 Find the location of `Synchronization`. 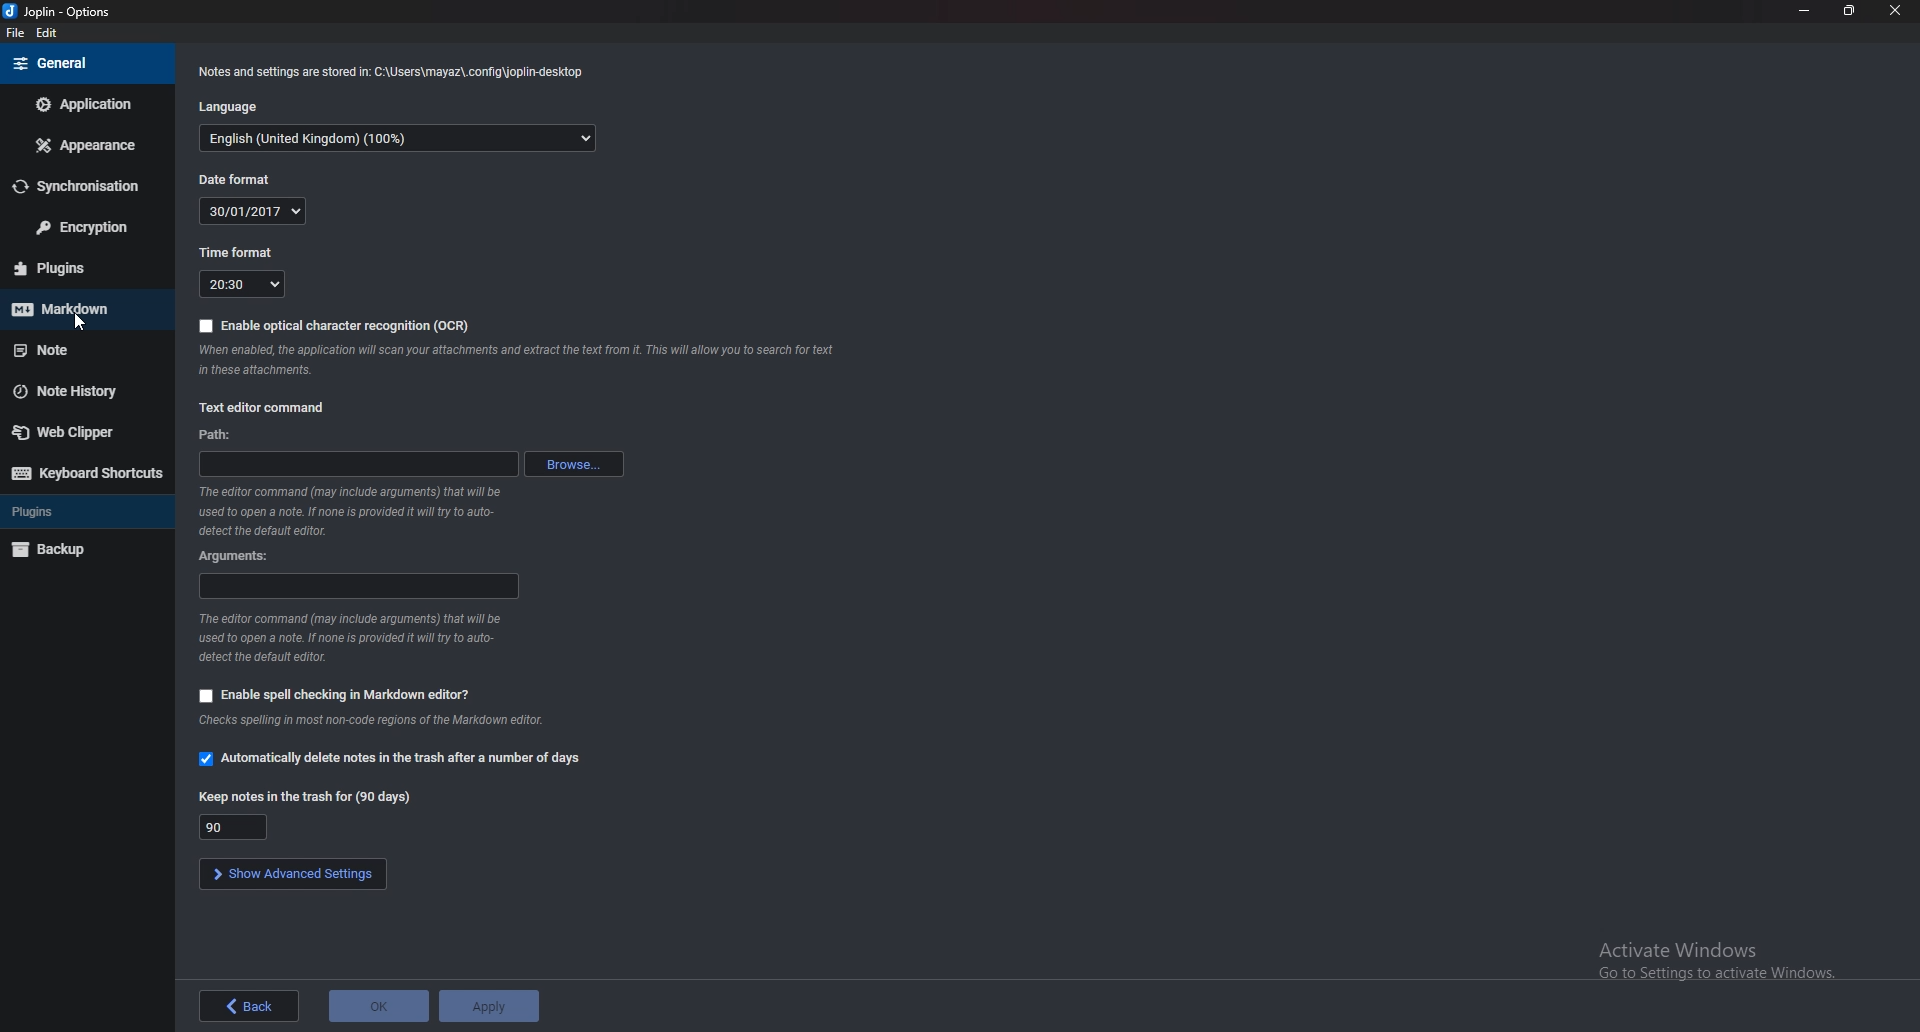

Synchronization is located at coordinates (82, 188).